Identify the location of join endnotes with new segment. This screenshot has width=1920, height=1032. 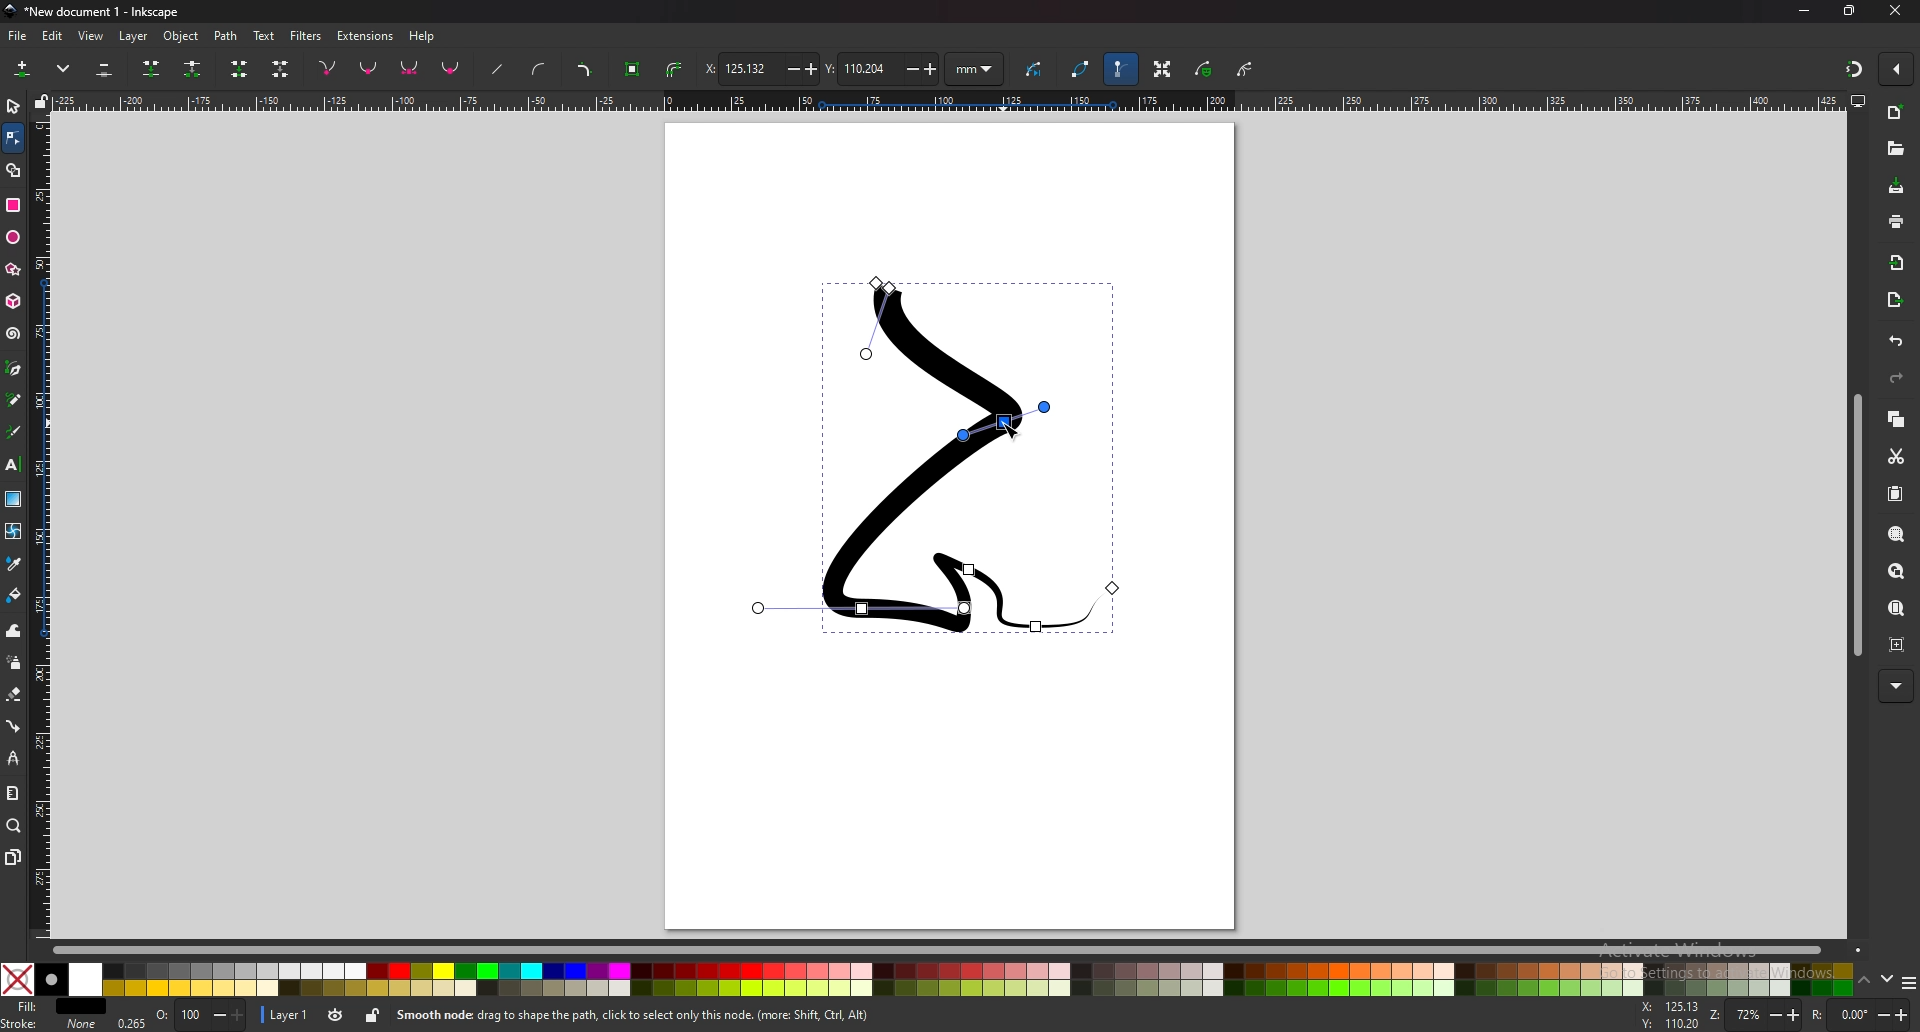
(238, 71).